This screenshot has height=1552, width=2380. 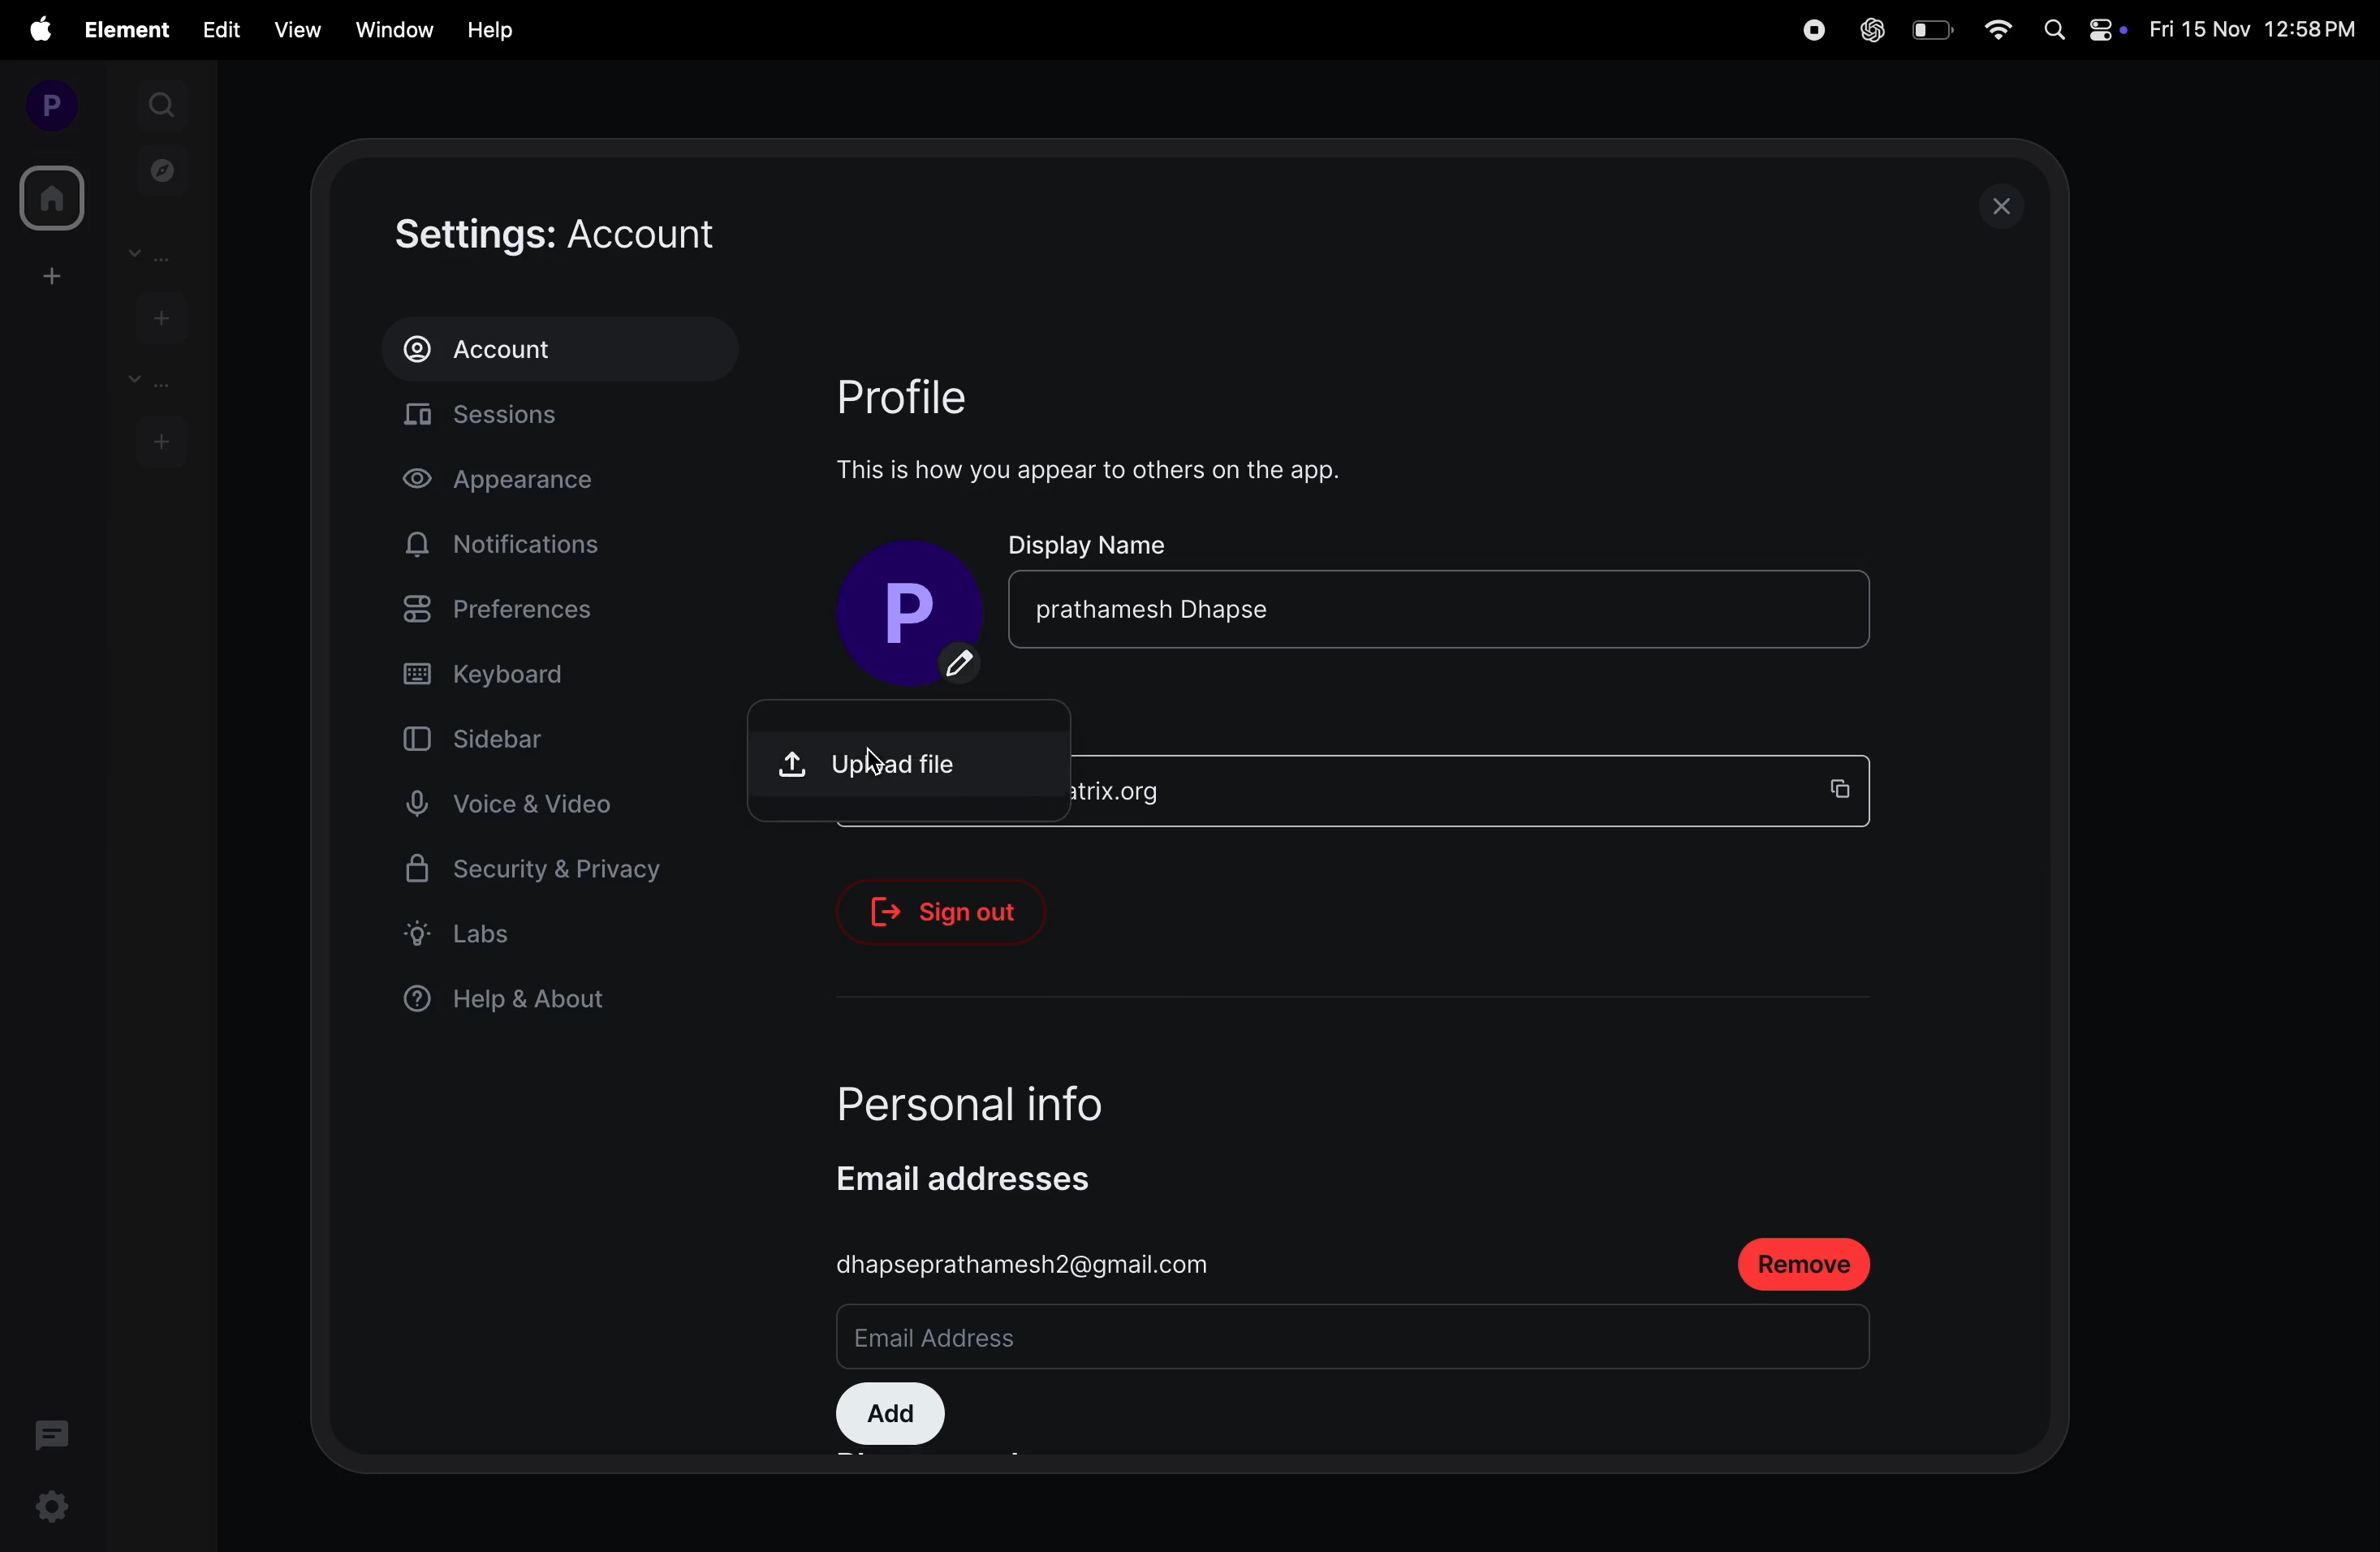 I want to click on help and anout, so click(x=517, y=1003).